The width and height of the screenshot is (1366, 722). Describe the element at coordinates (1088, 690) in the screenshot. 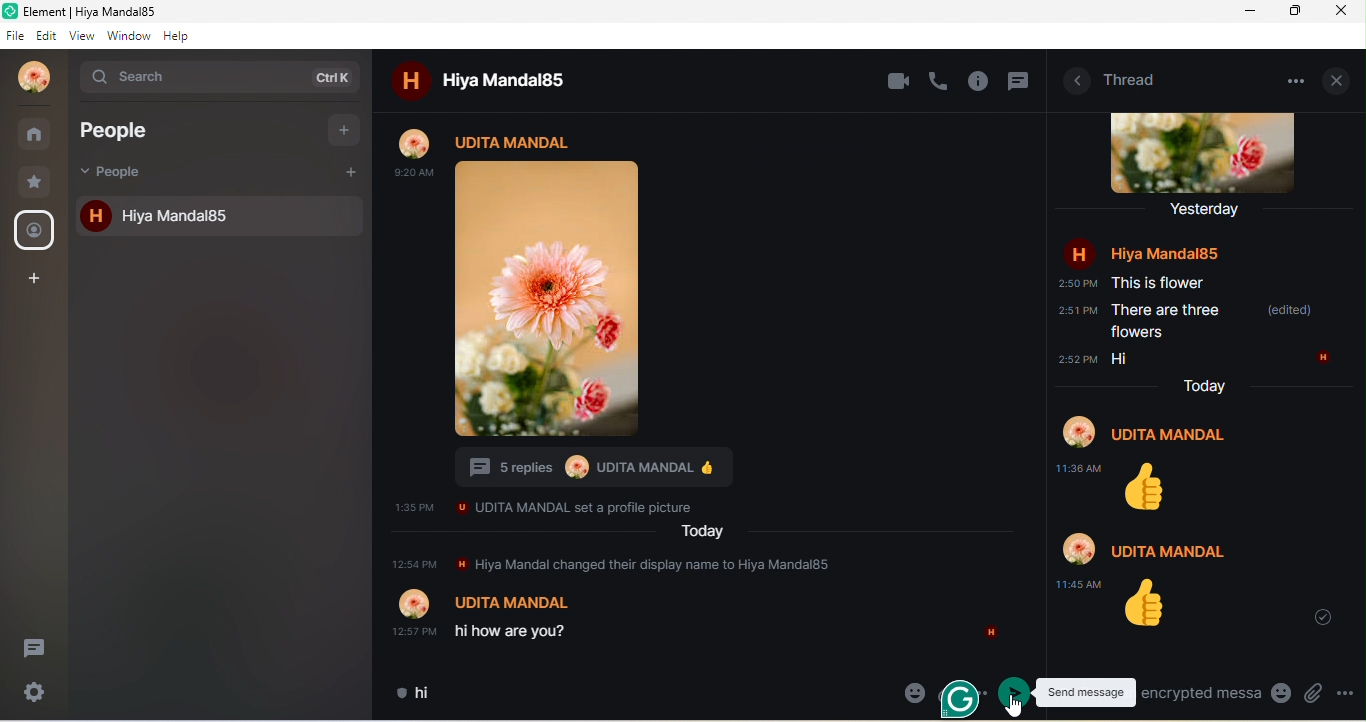

I see `Send message` at that location.